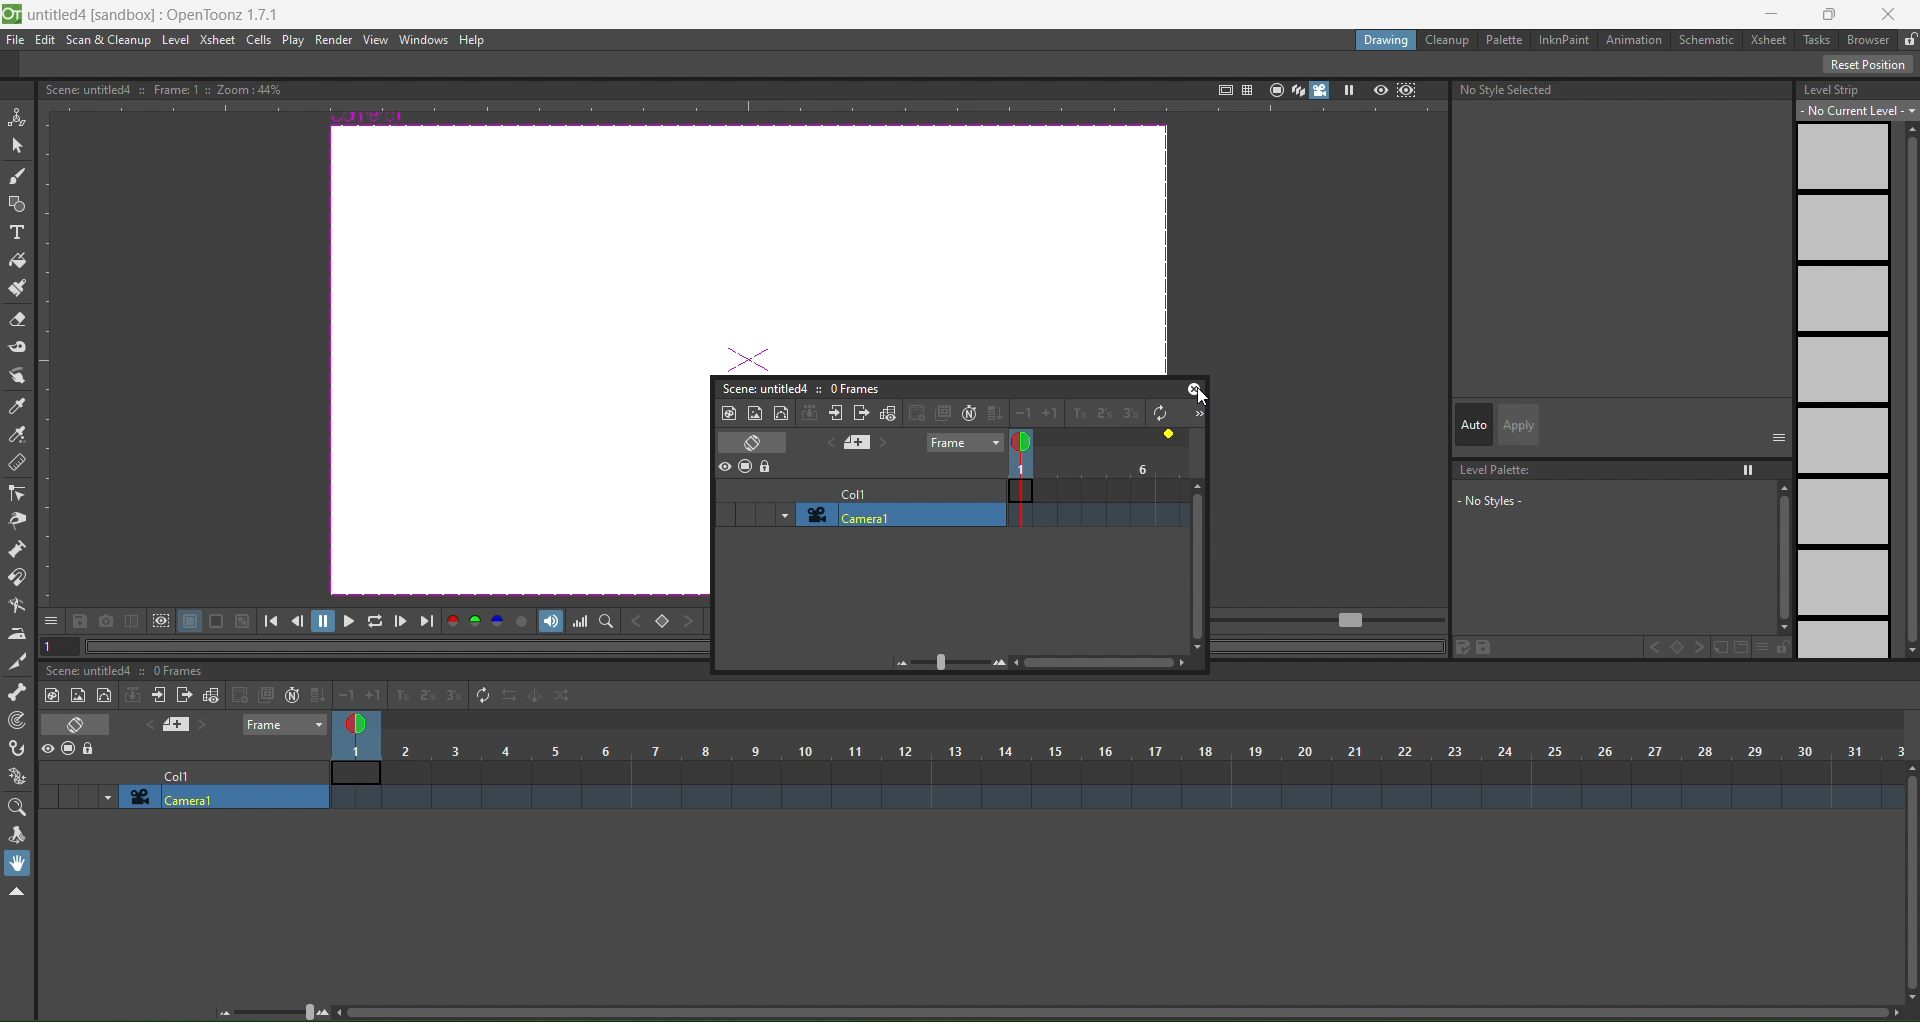 The image size is (1920, 1022). Describe the element at coordinates (335, 40) in the screenshot. I see `render` at that location.